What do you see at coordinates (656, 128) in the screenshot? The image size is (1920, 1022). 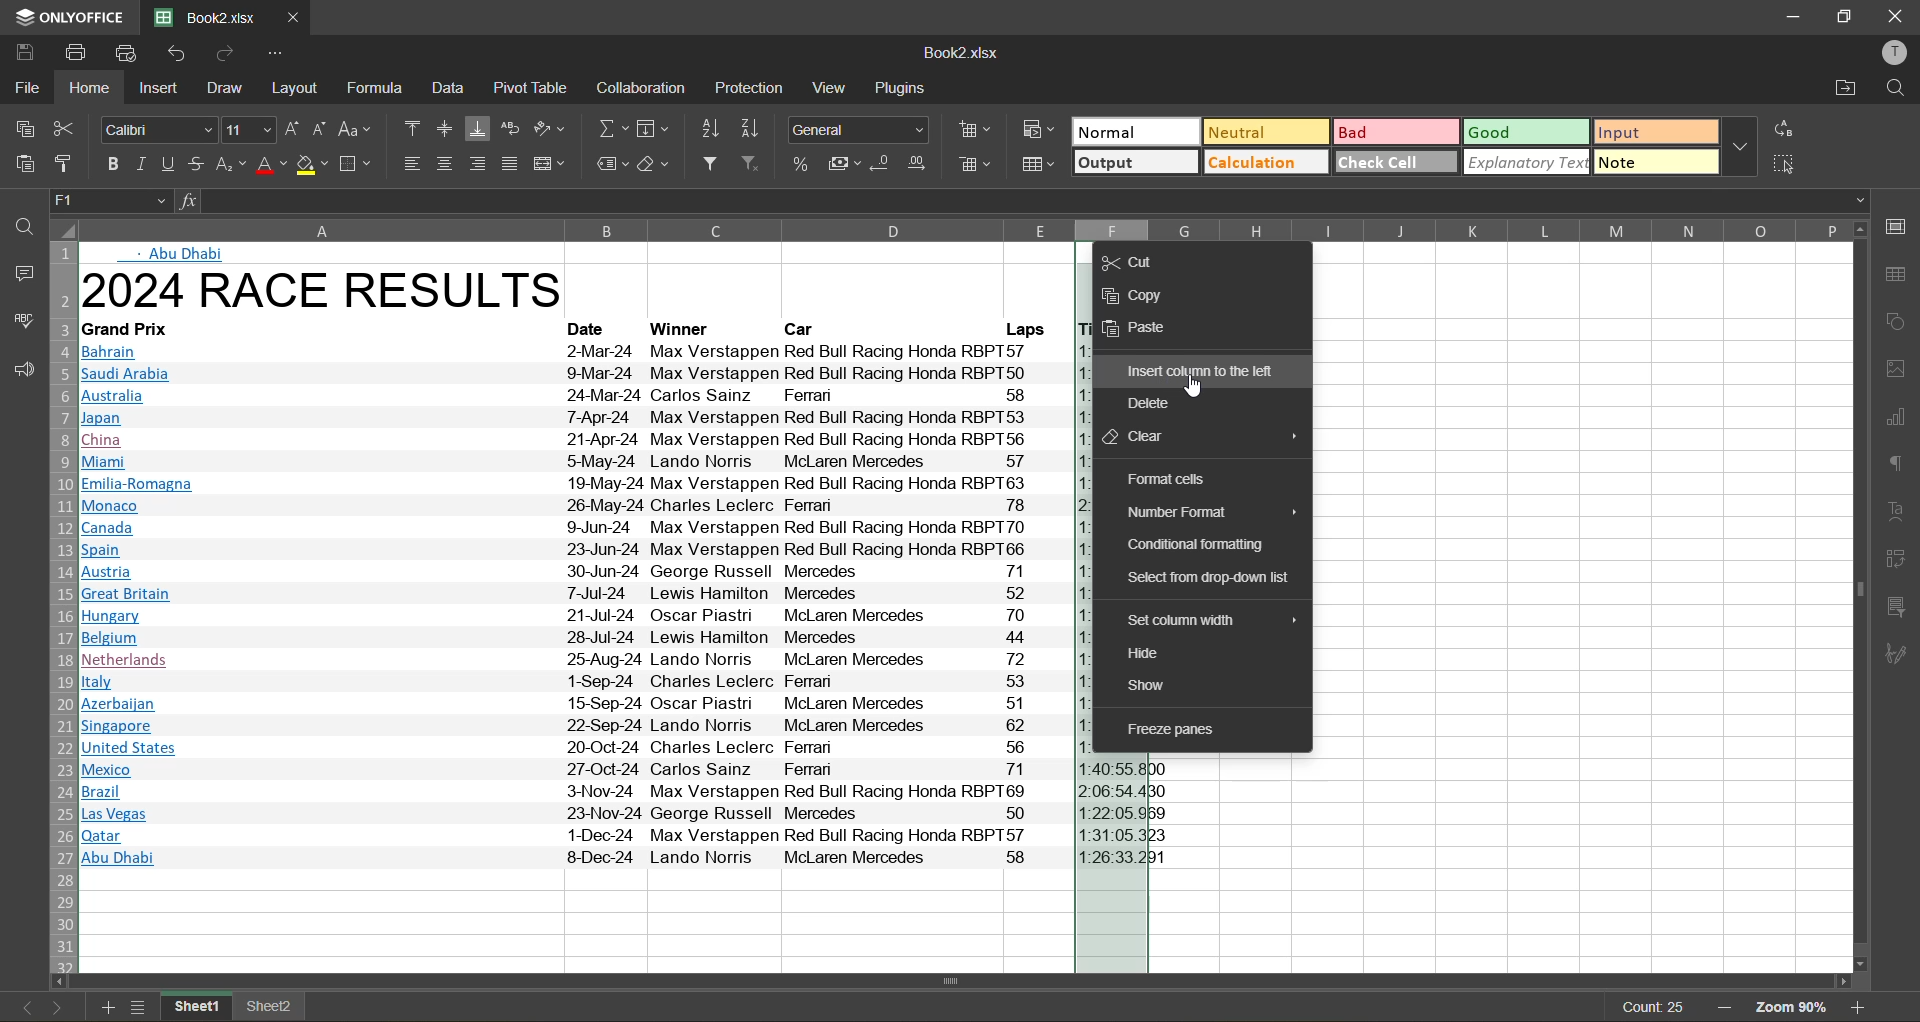 I see `fields` at bounding box center [656, 128].